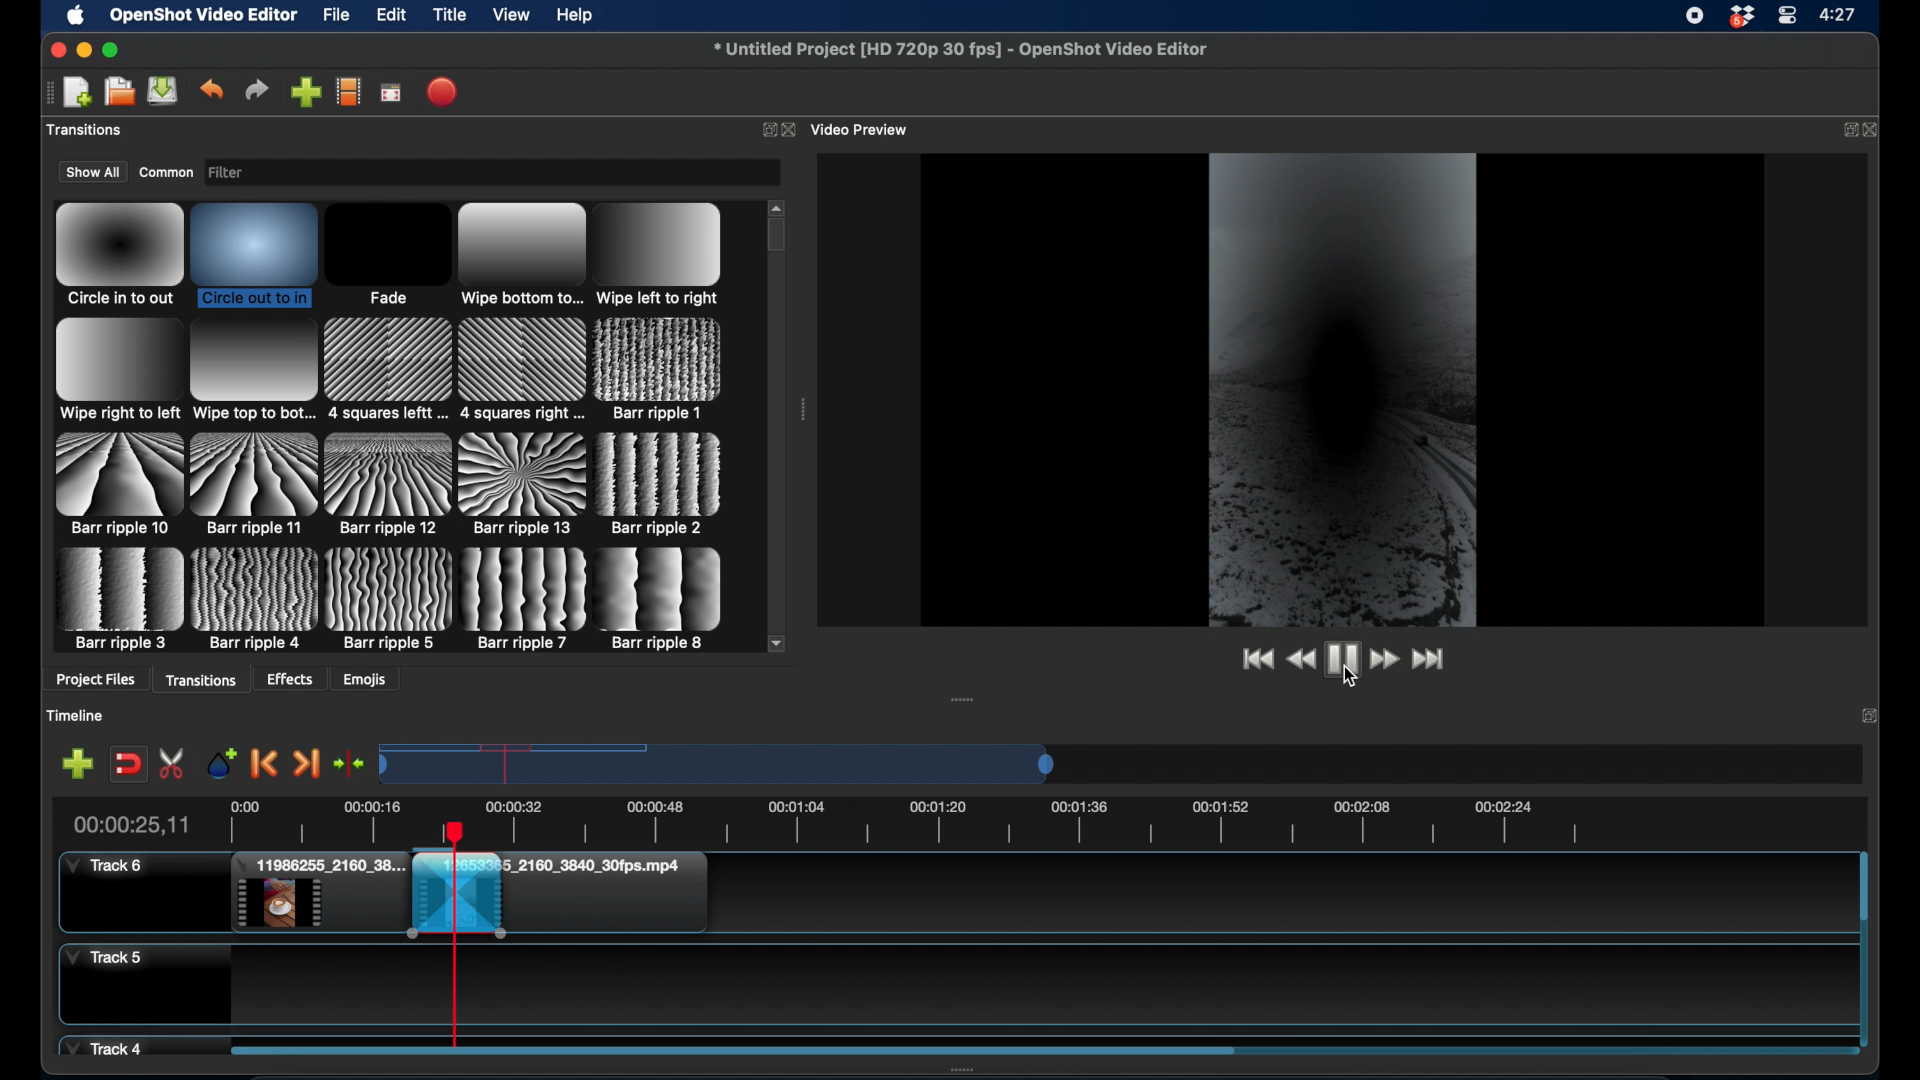 Image resolution: width=1920 pixels, height=1080 pixels. What do you see at coordinates (291, 679) in the screenshot?
I see `effects` at bounding box center [291, 679].